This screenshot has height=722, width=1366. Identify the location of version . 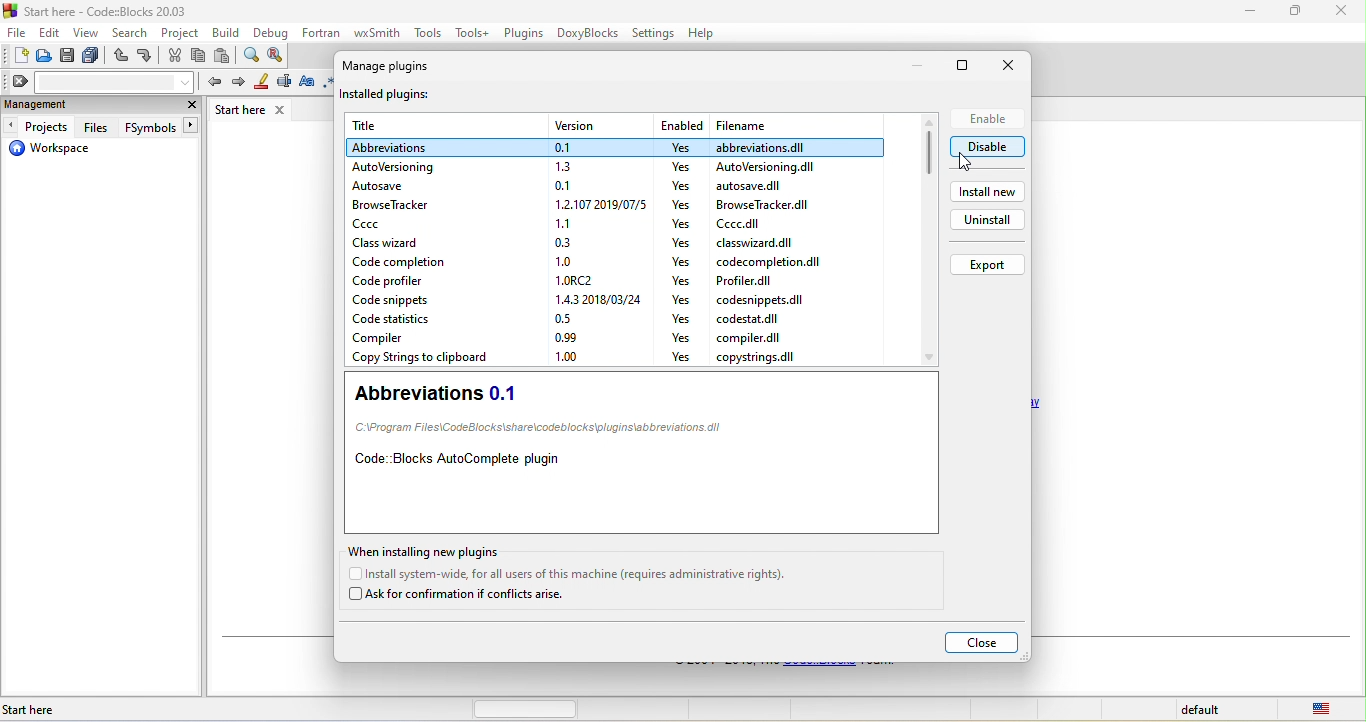
(596, 298).